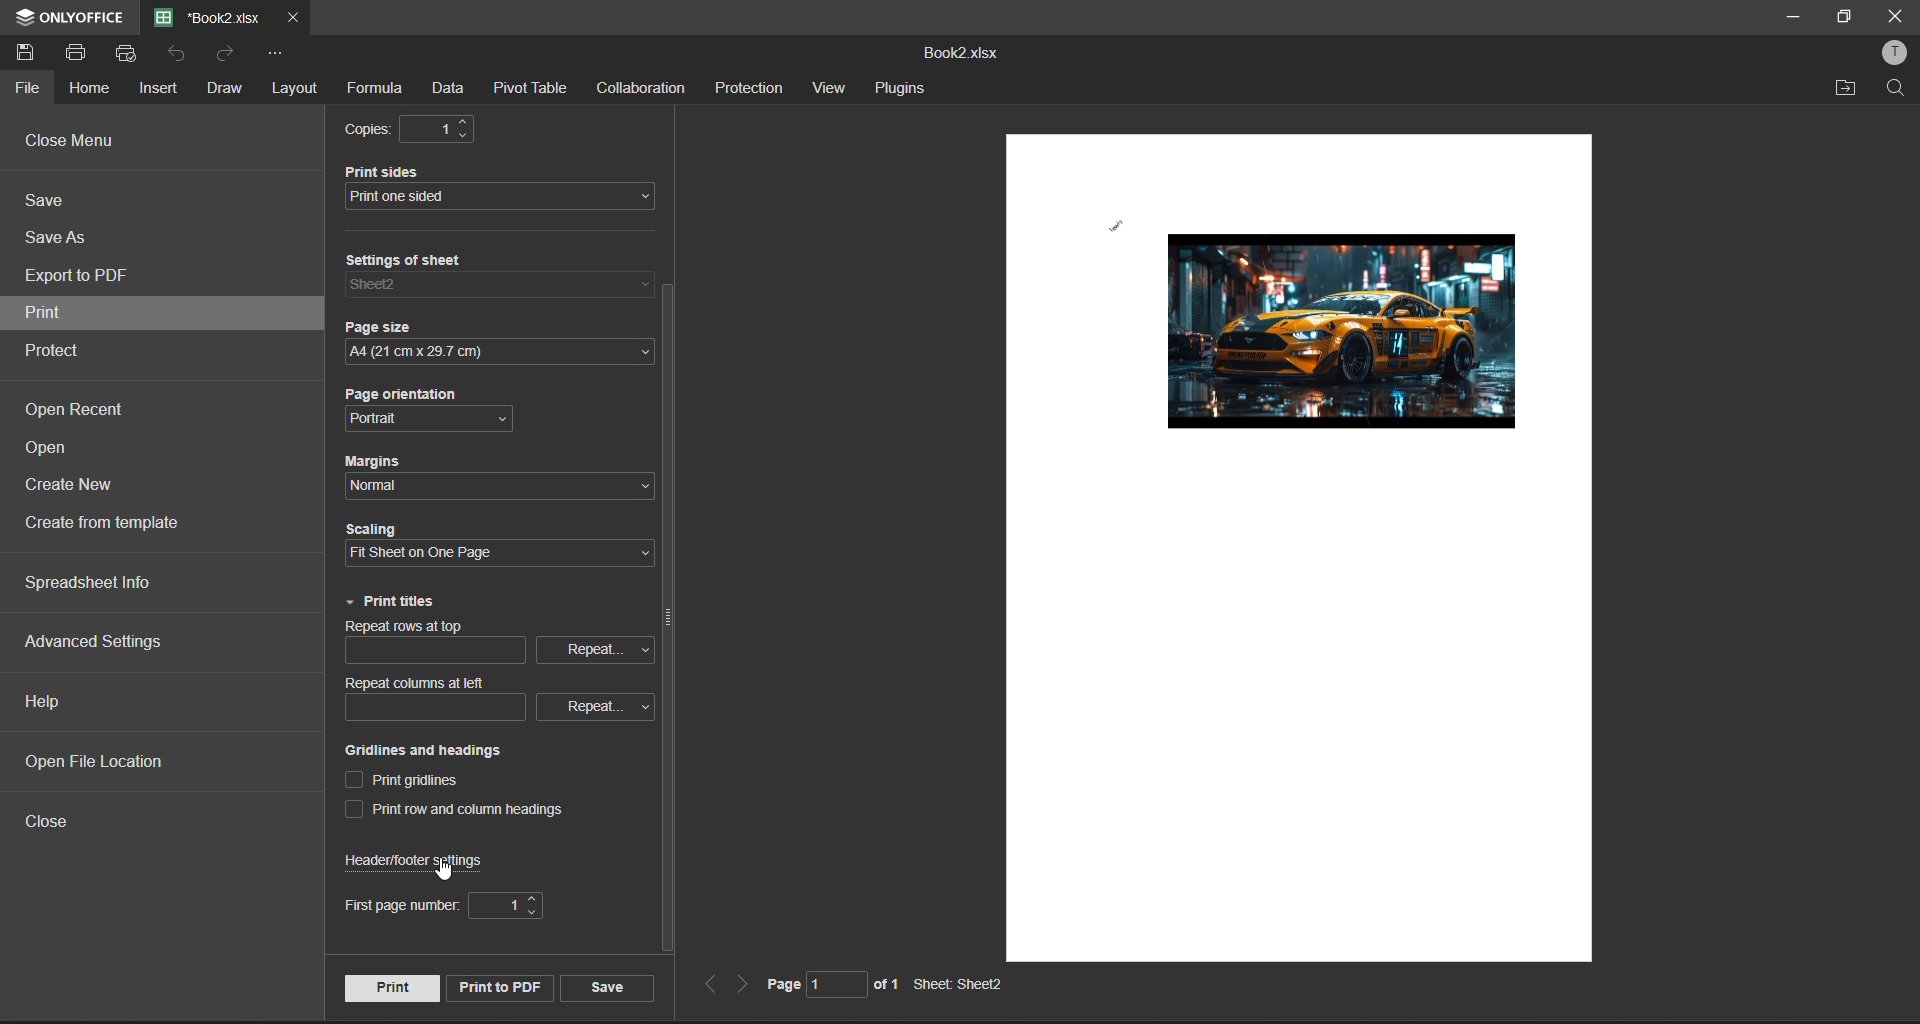 The width and height of the screenshot is (1920, 1024). What do you see at coordinates (449, 870) in the screenshot?
I see `cursor` at bounding box center [449, 870].